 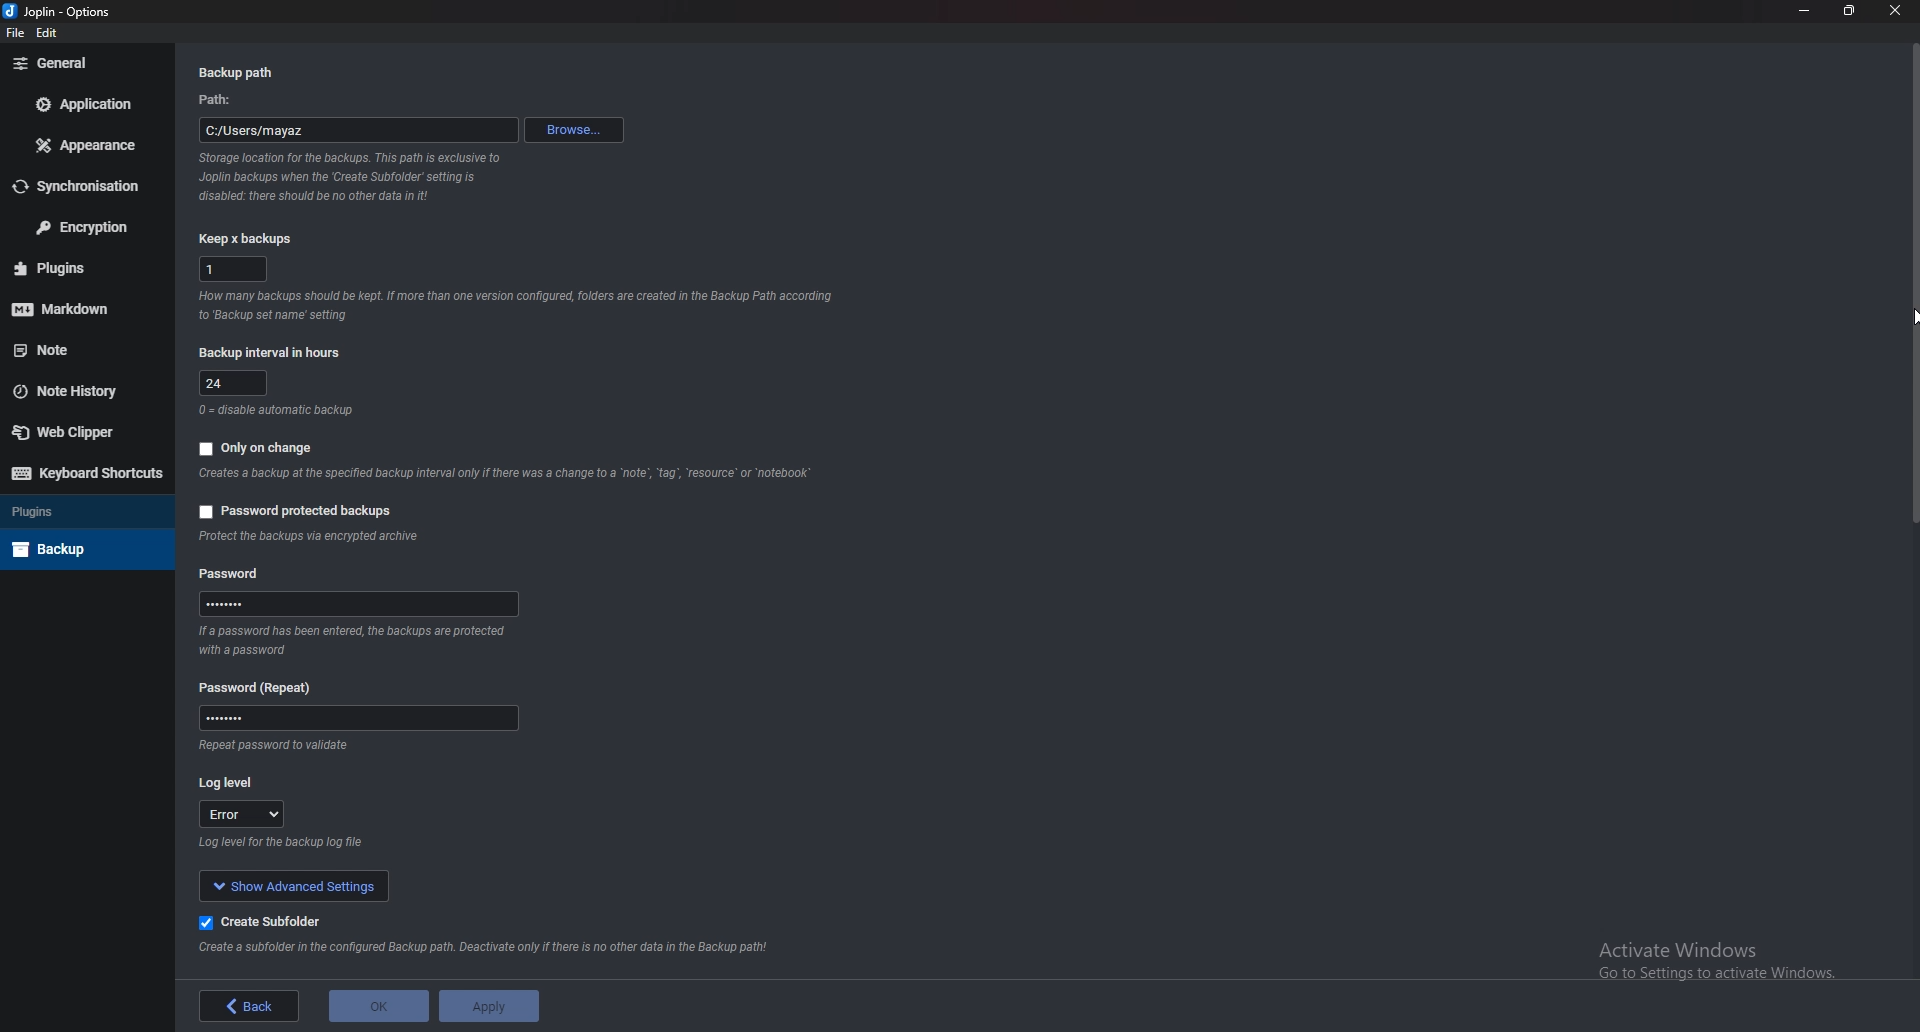 What do you see at coordinates (1731, 956) in the screenshot?
I see `activate windows` at bounding box center [1731, 956].